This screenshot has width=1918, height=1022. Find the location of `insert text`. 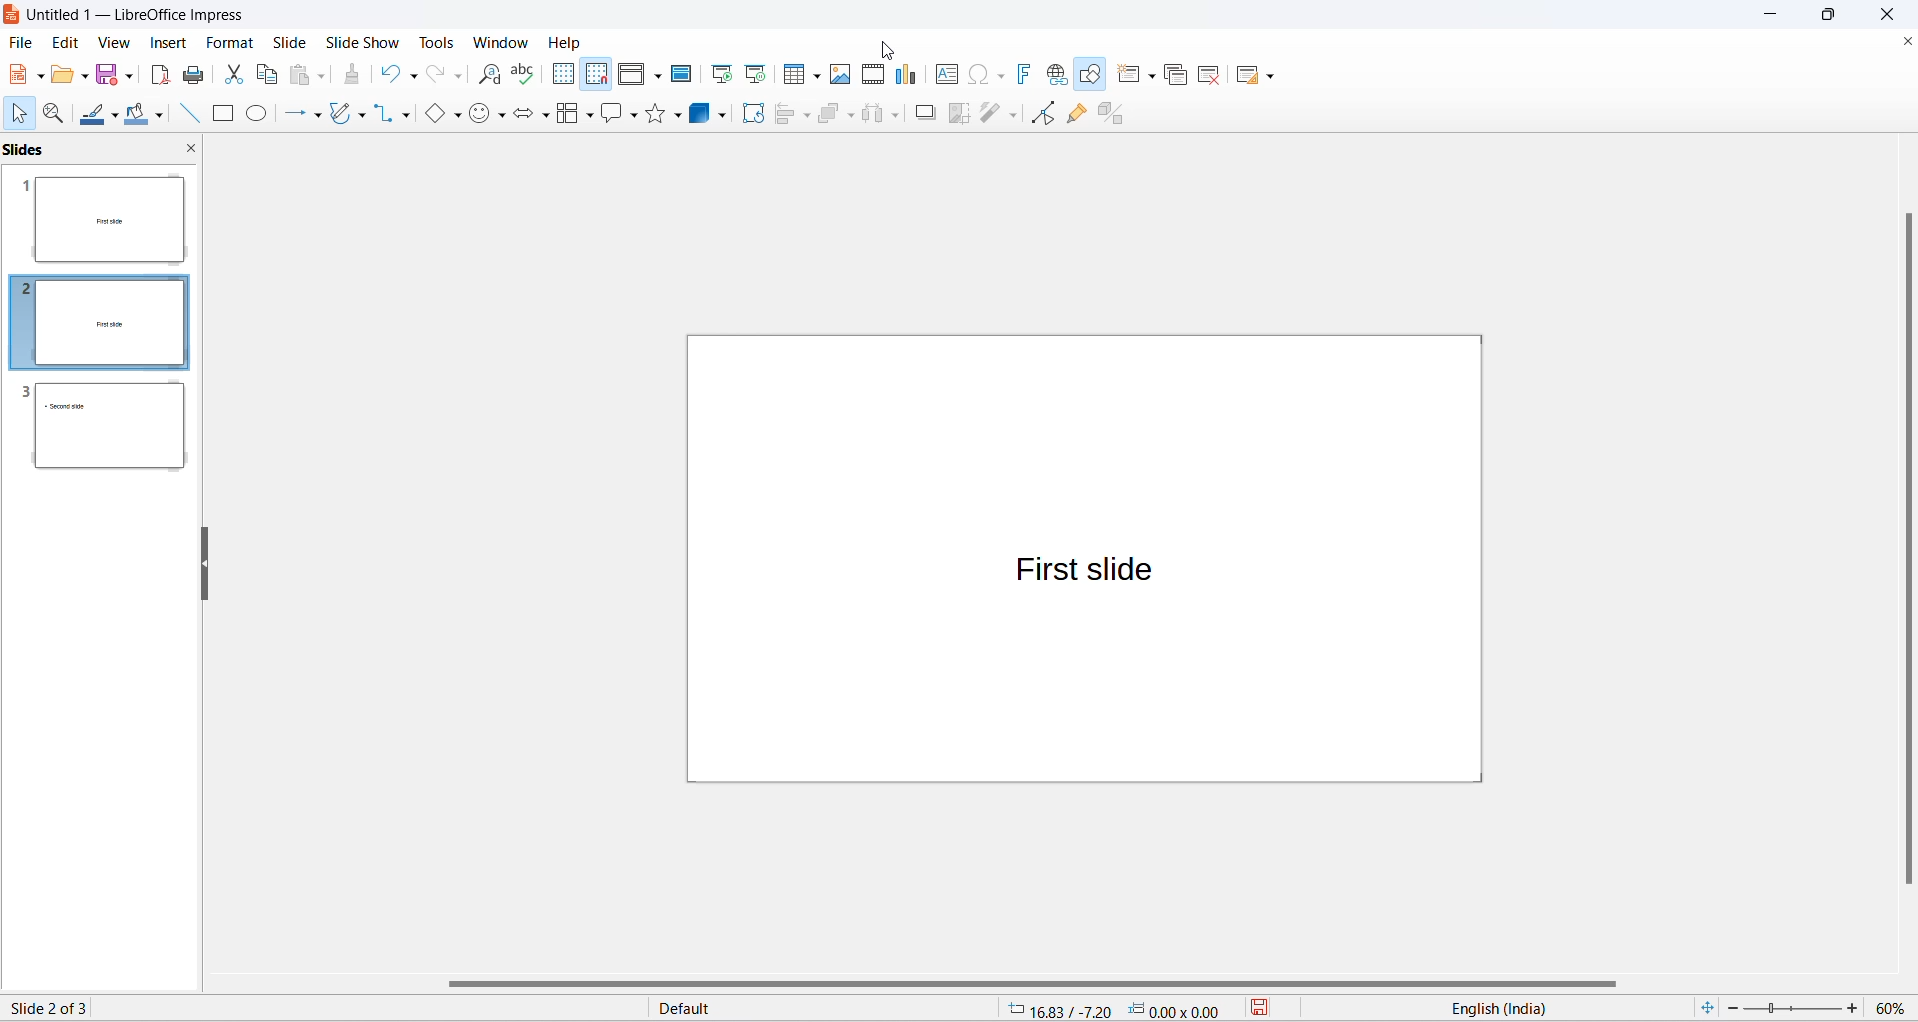

insert text is located at coordinates (949, 73).